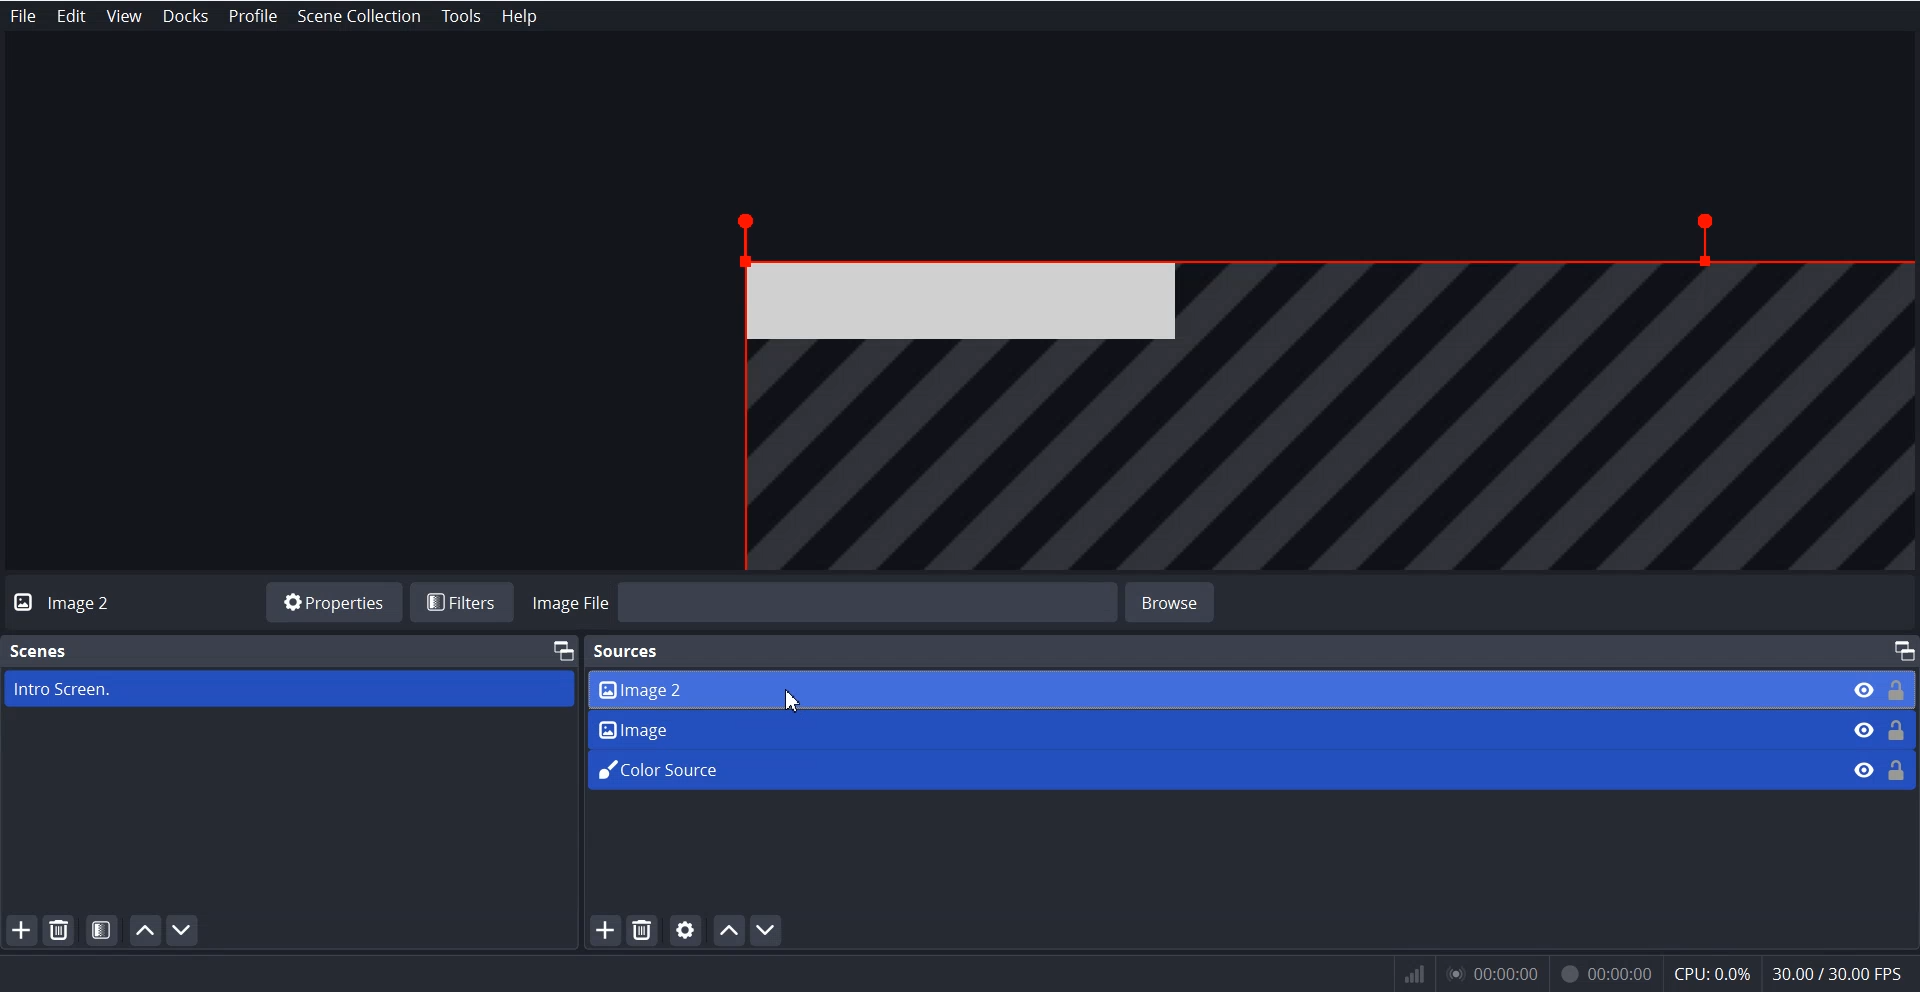  I want to click on Filters, so click(466, 602).